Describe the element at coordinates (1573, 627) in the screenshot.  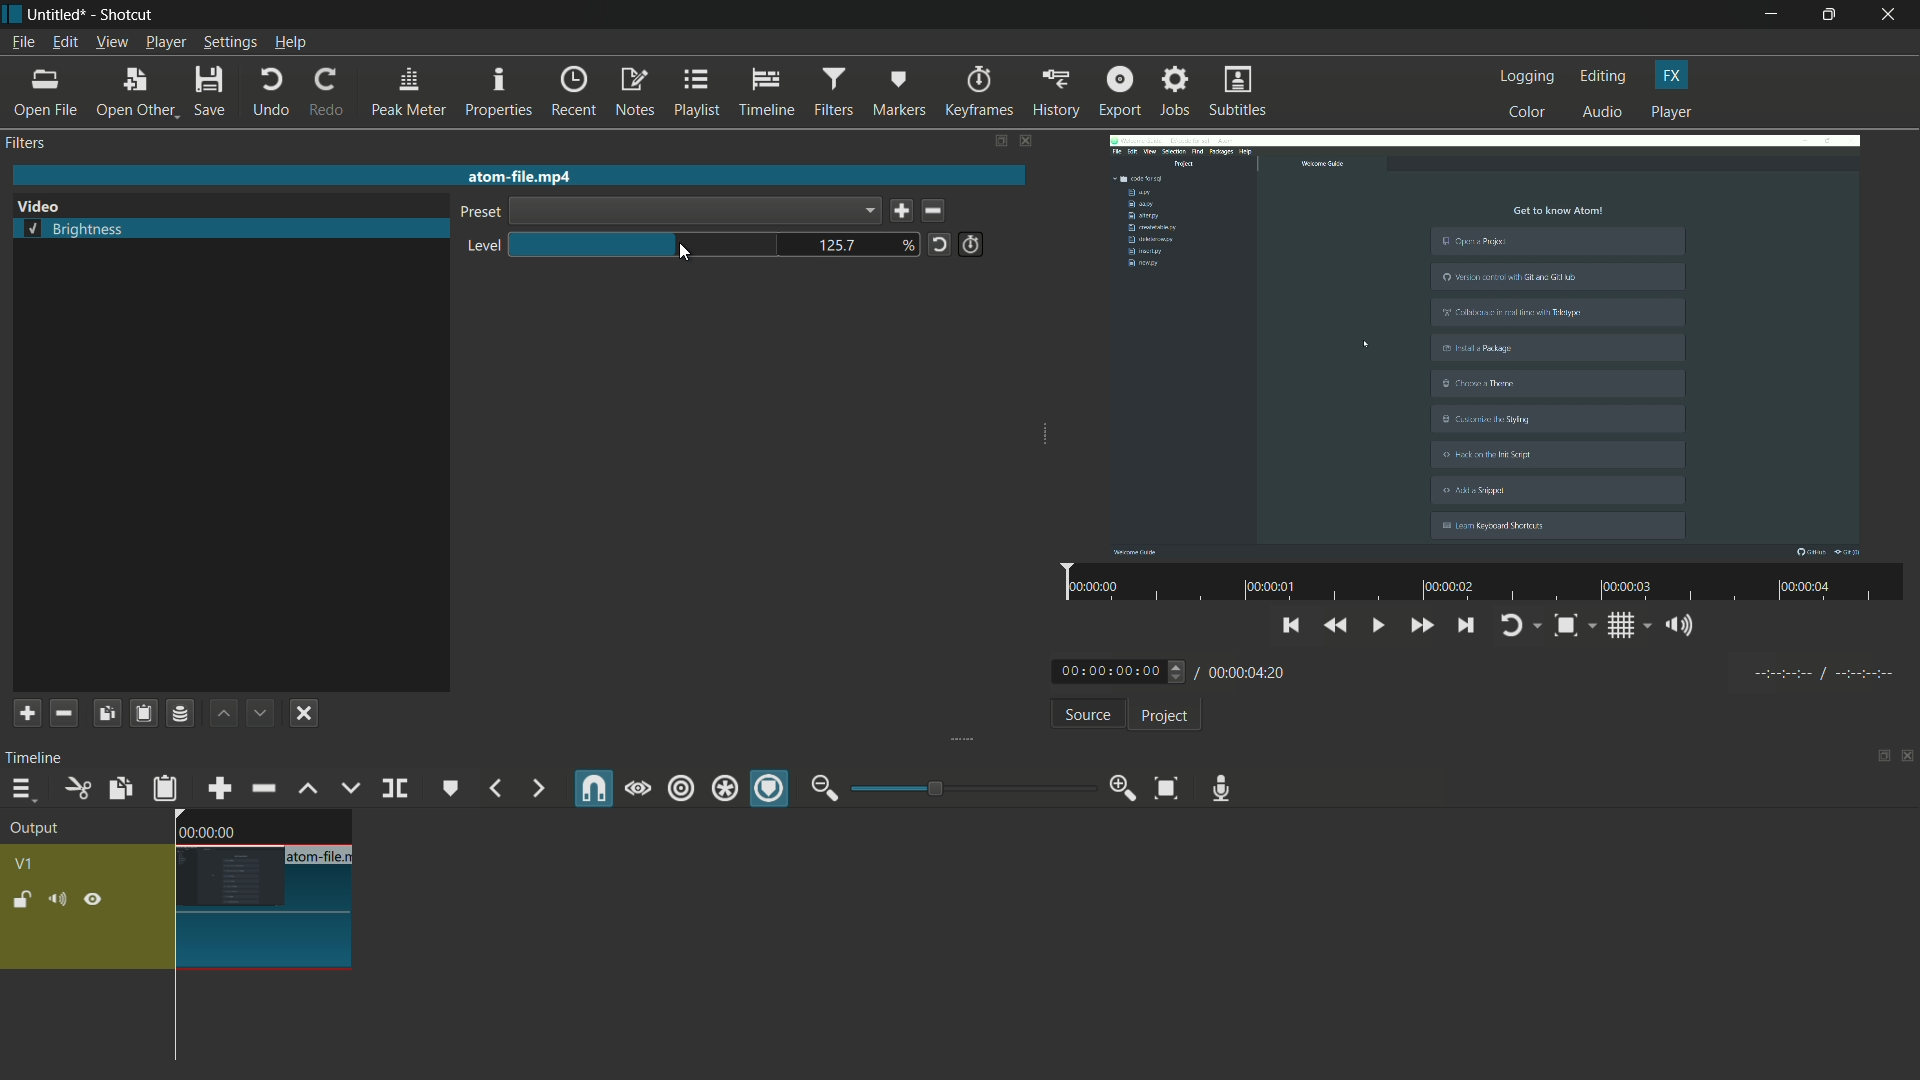
I see `toggle zoom` at that location.